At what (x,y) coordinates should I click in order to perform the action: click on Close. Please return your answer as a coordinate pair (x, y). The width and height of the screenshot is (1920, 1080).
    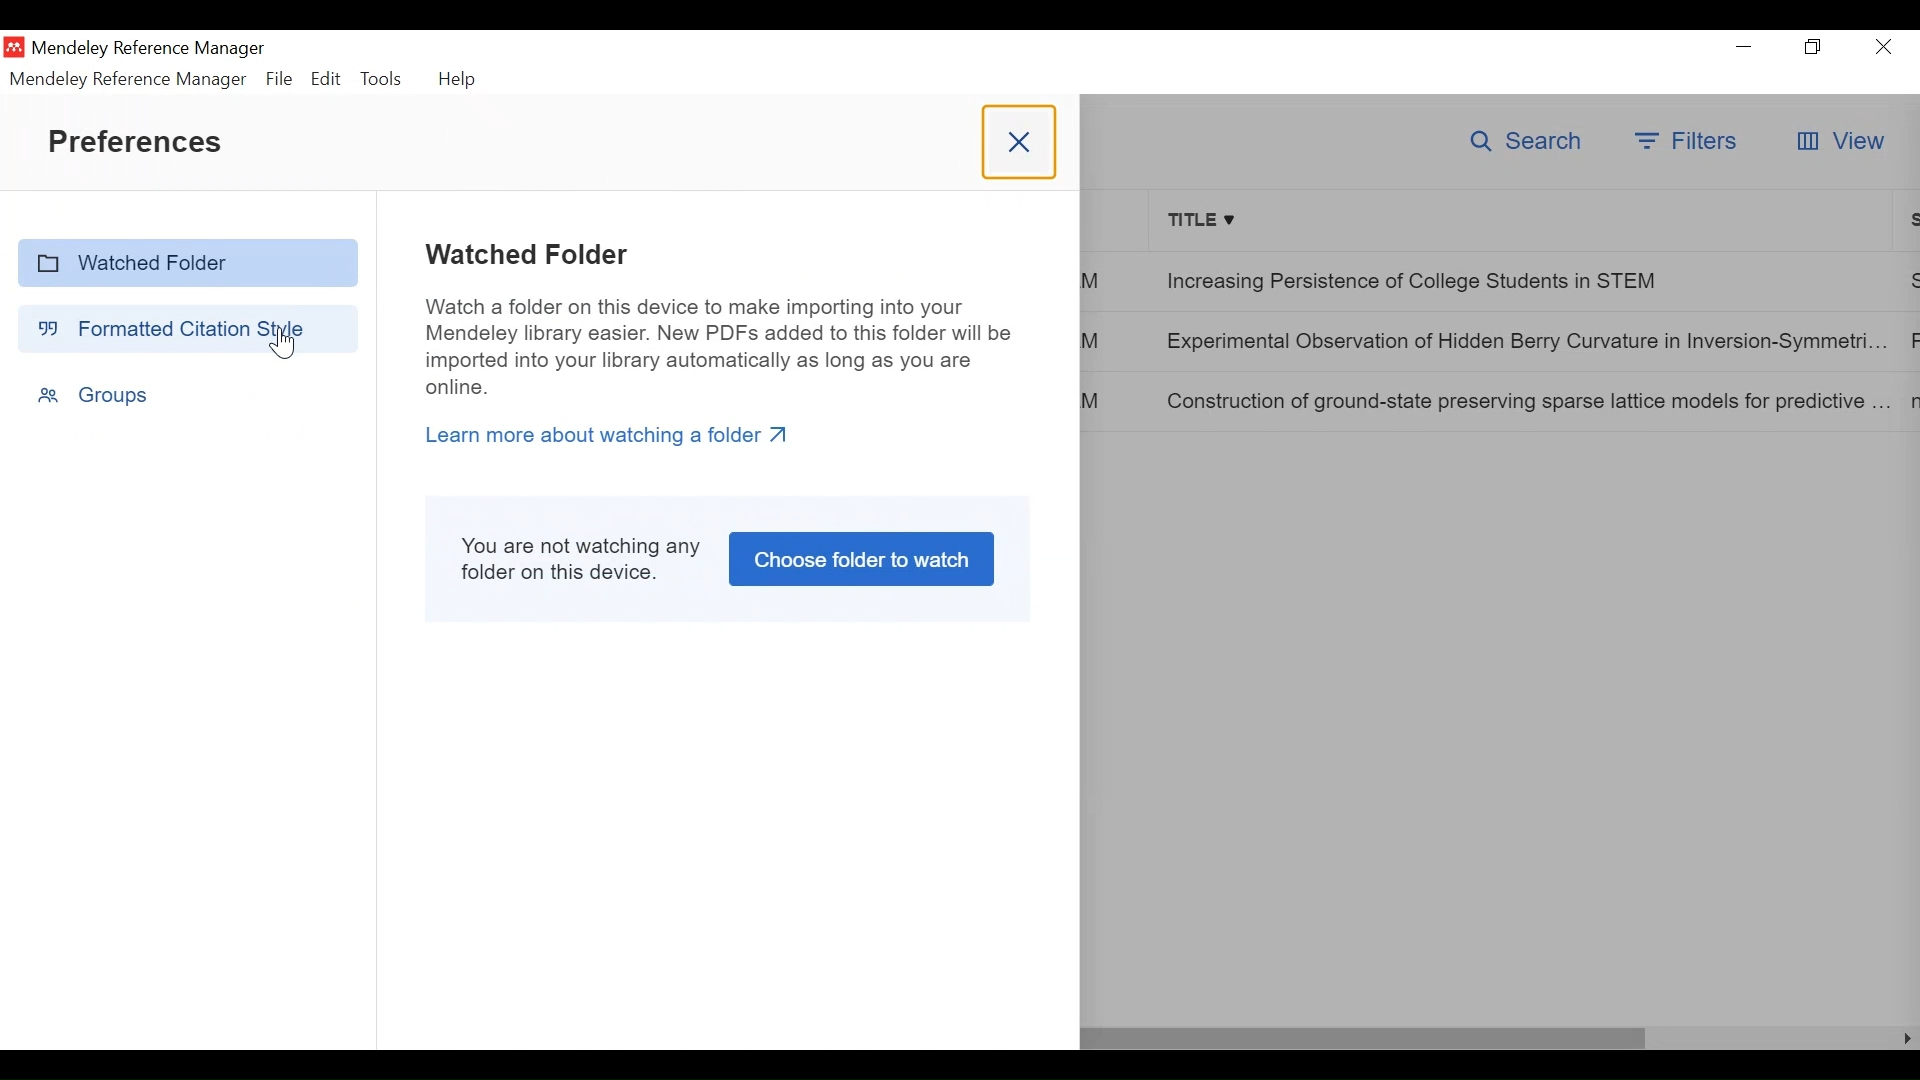
    Looking at the image, I should click on (1883, 48).